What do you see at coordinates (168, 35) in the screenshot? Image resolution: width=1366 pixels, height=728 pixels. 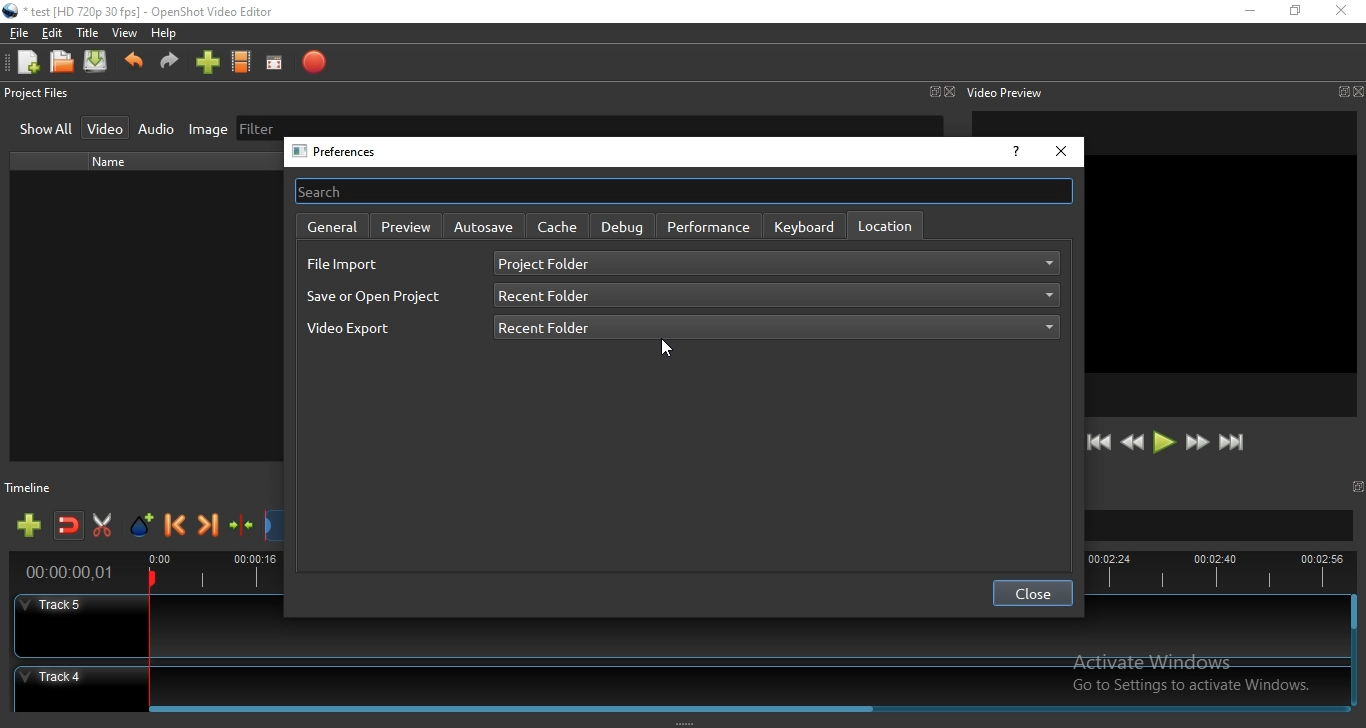 I see `Help` at bounding box center [168, 35].